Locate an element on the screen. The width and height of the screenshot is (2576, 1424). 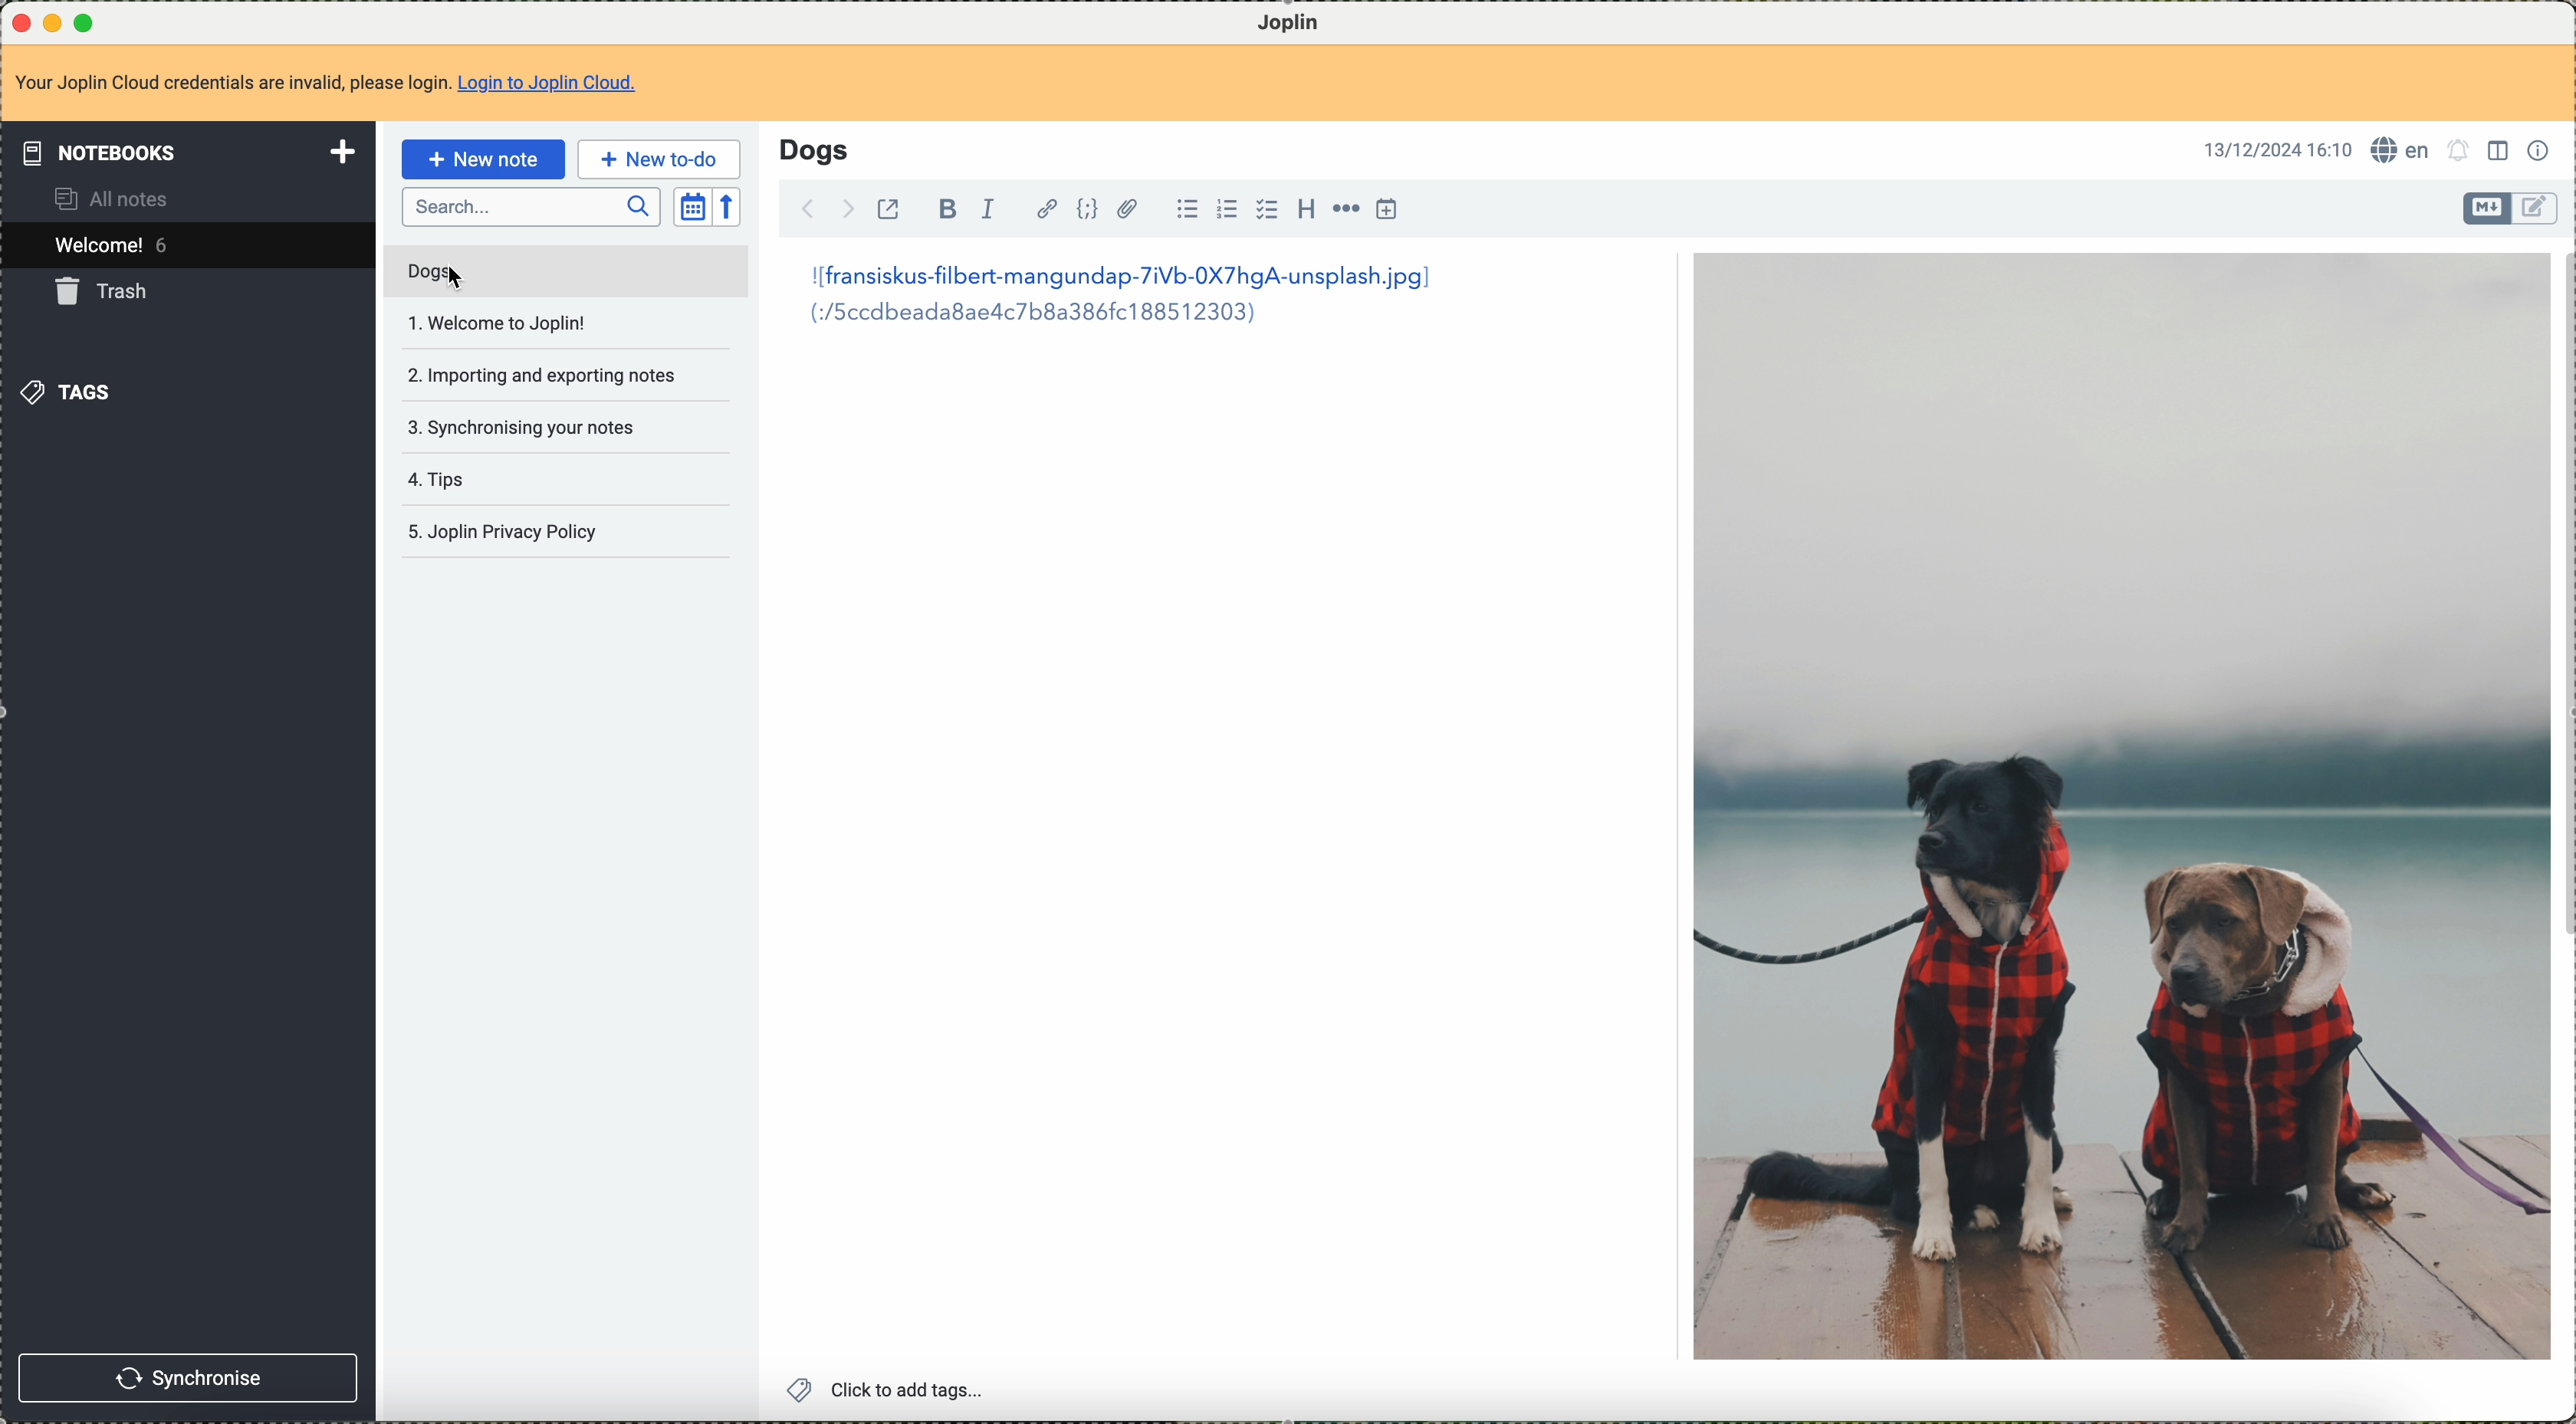
click to add tags is located at coordinates (889, 1390).